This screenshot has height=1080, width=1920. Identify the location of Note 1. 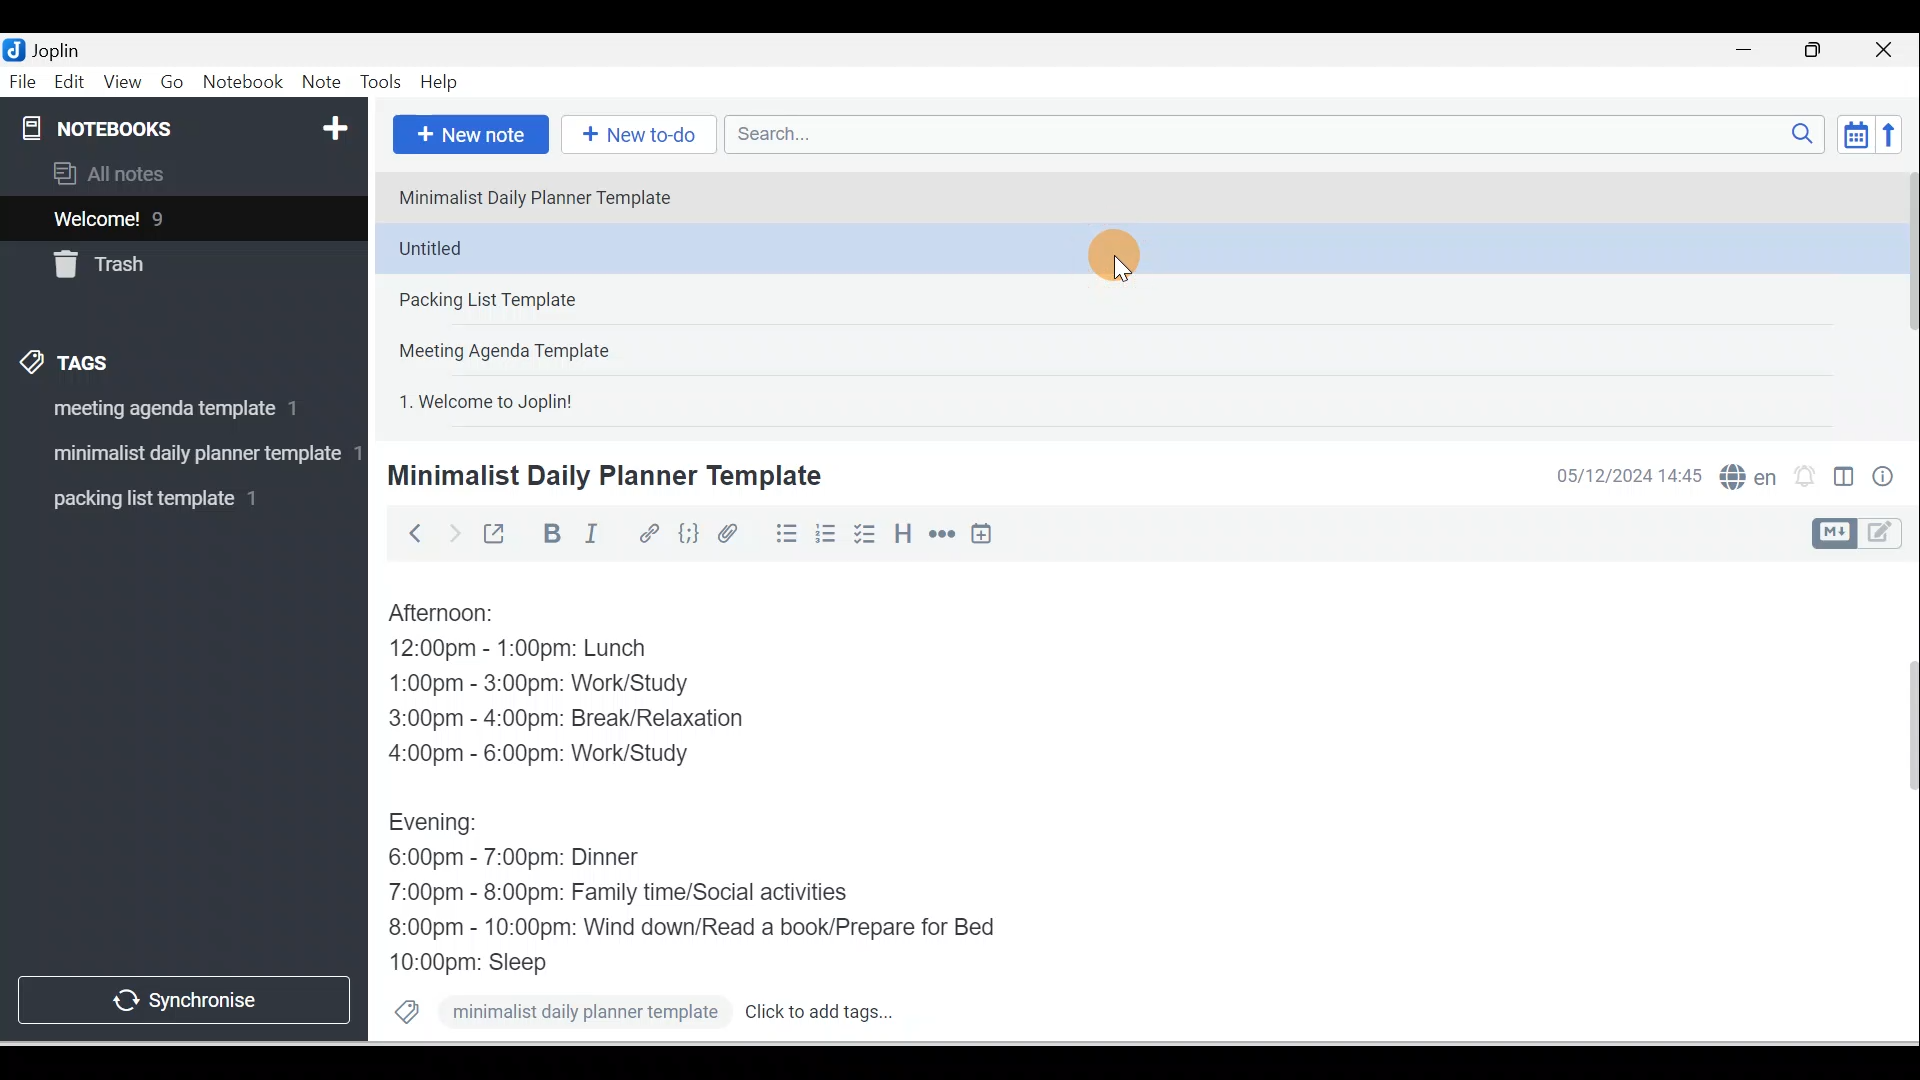
(549, 196).